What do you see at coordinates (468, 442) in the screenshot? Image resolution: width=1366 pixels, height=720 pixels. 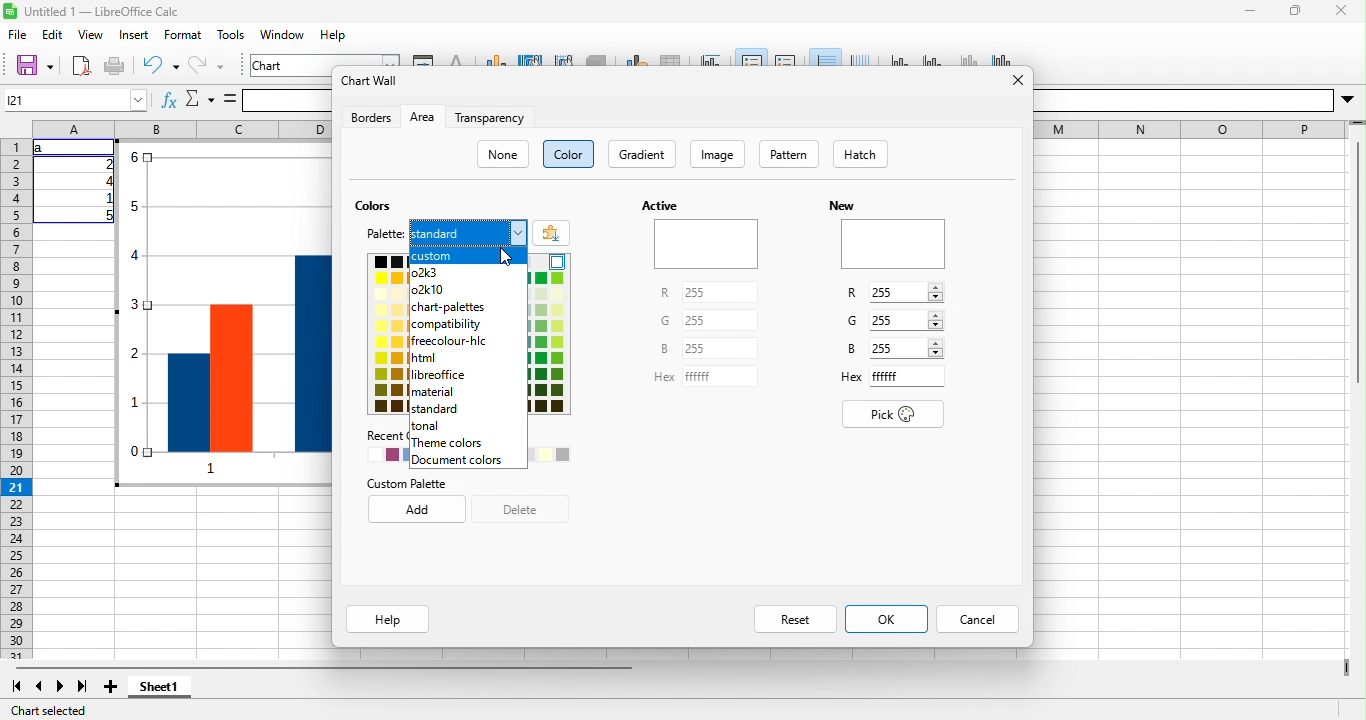 I see `theme colors` at bounding box center [468, 442].